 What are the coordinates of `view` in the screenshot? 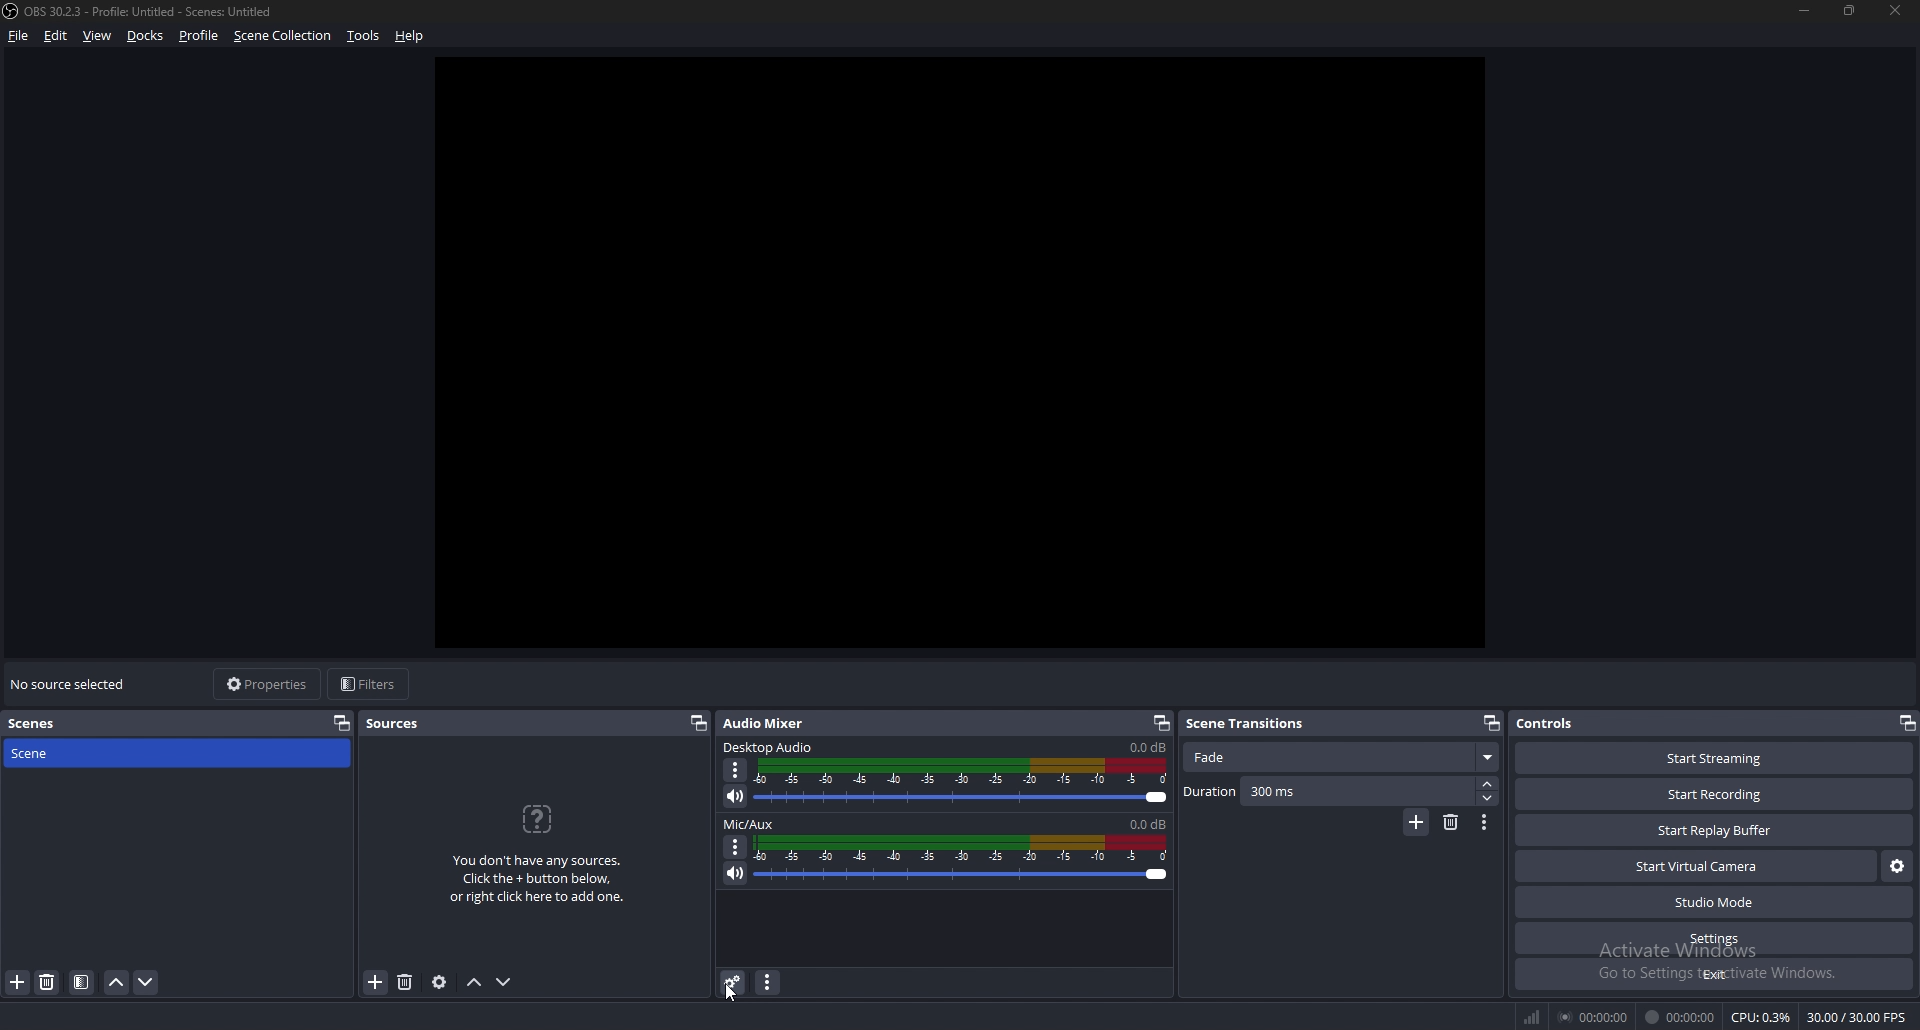 It's located at (99, 35).